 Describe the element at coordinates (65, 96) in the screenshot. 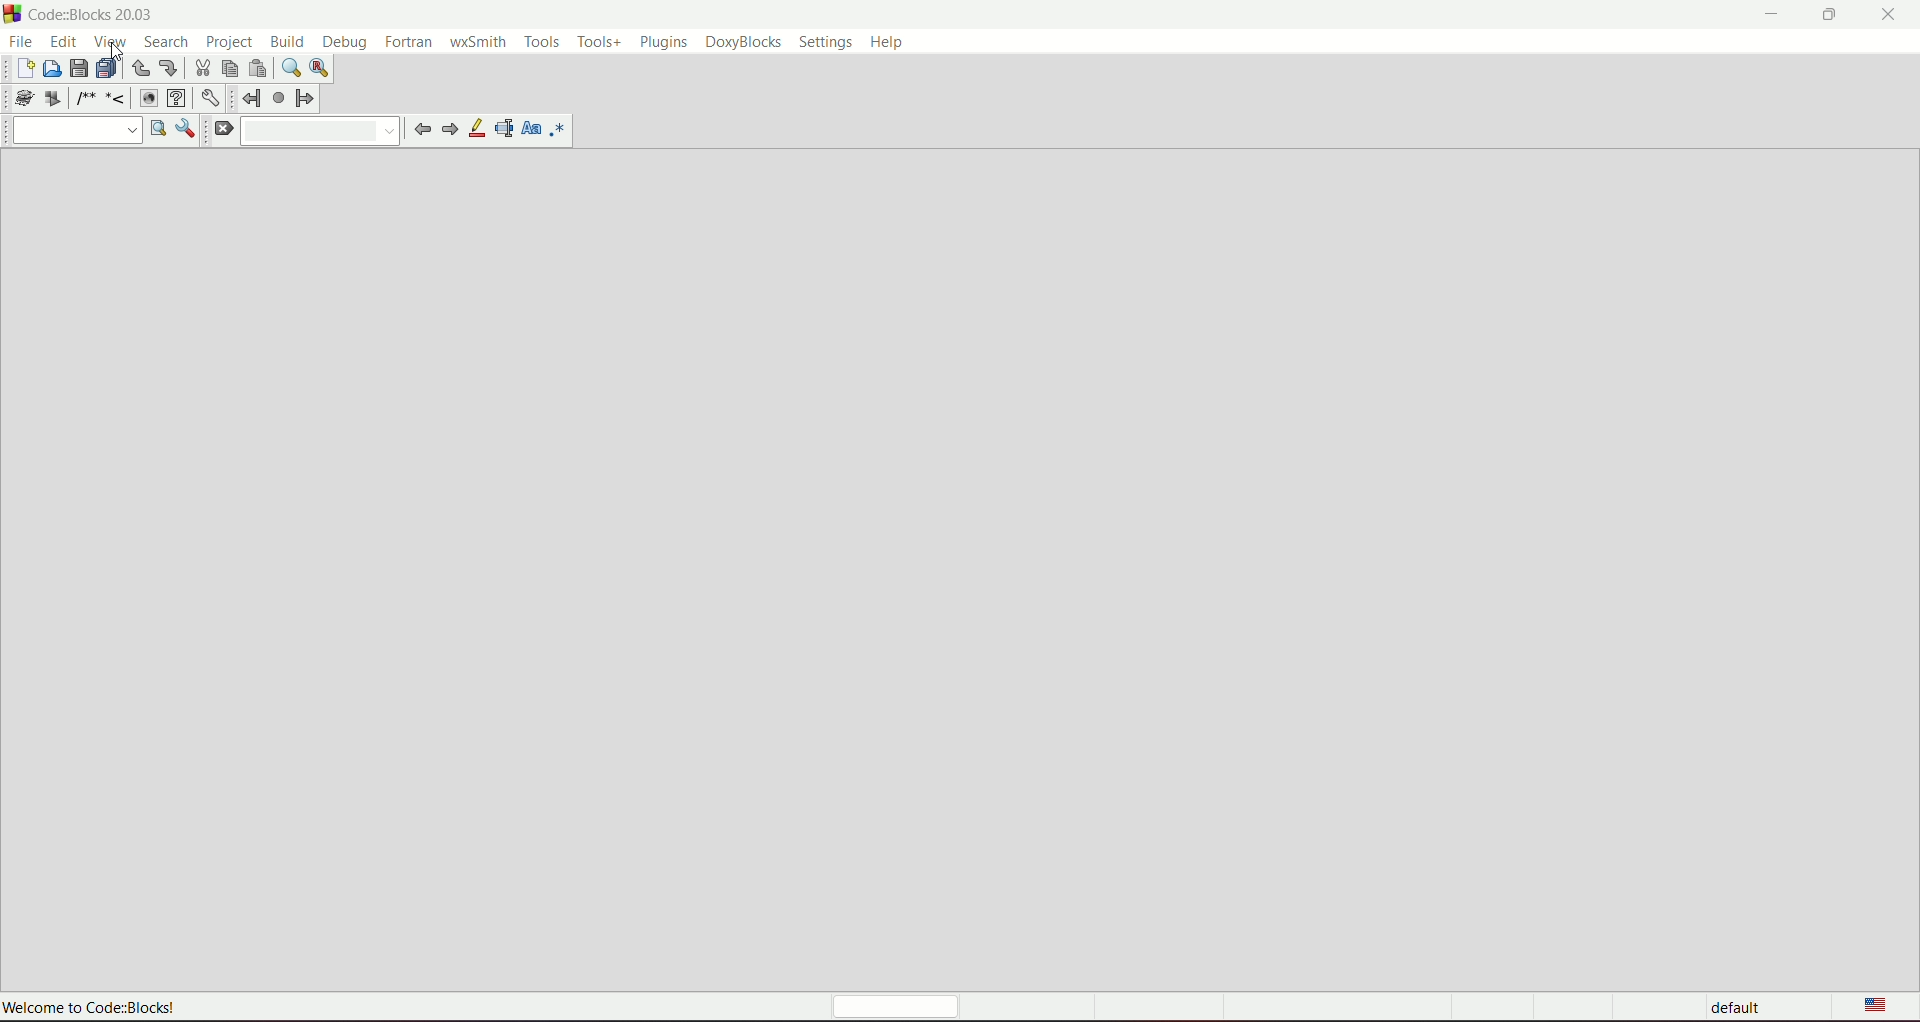

I see `icons` at that location.